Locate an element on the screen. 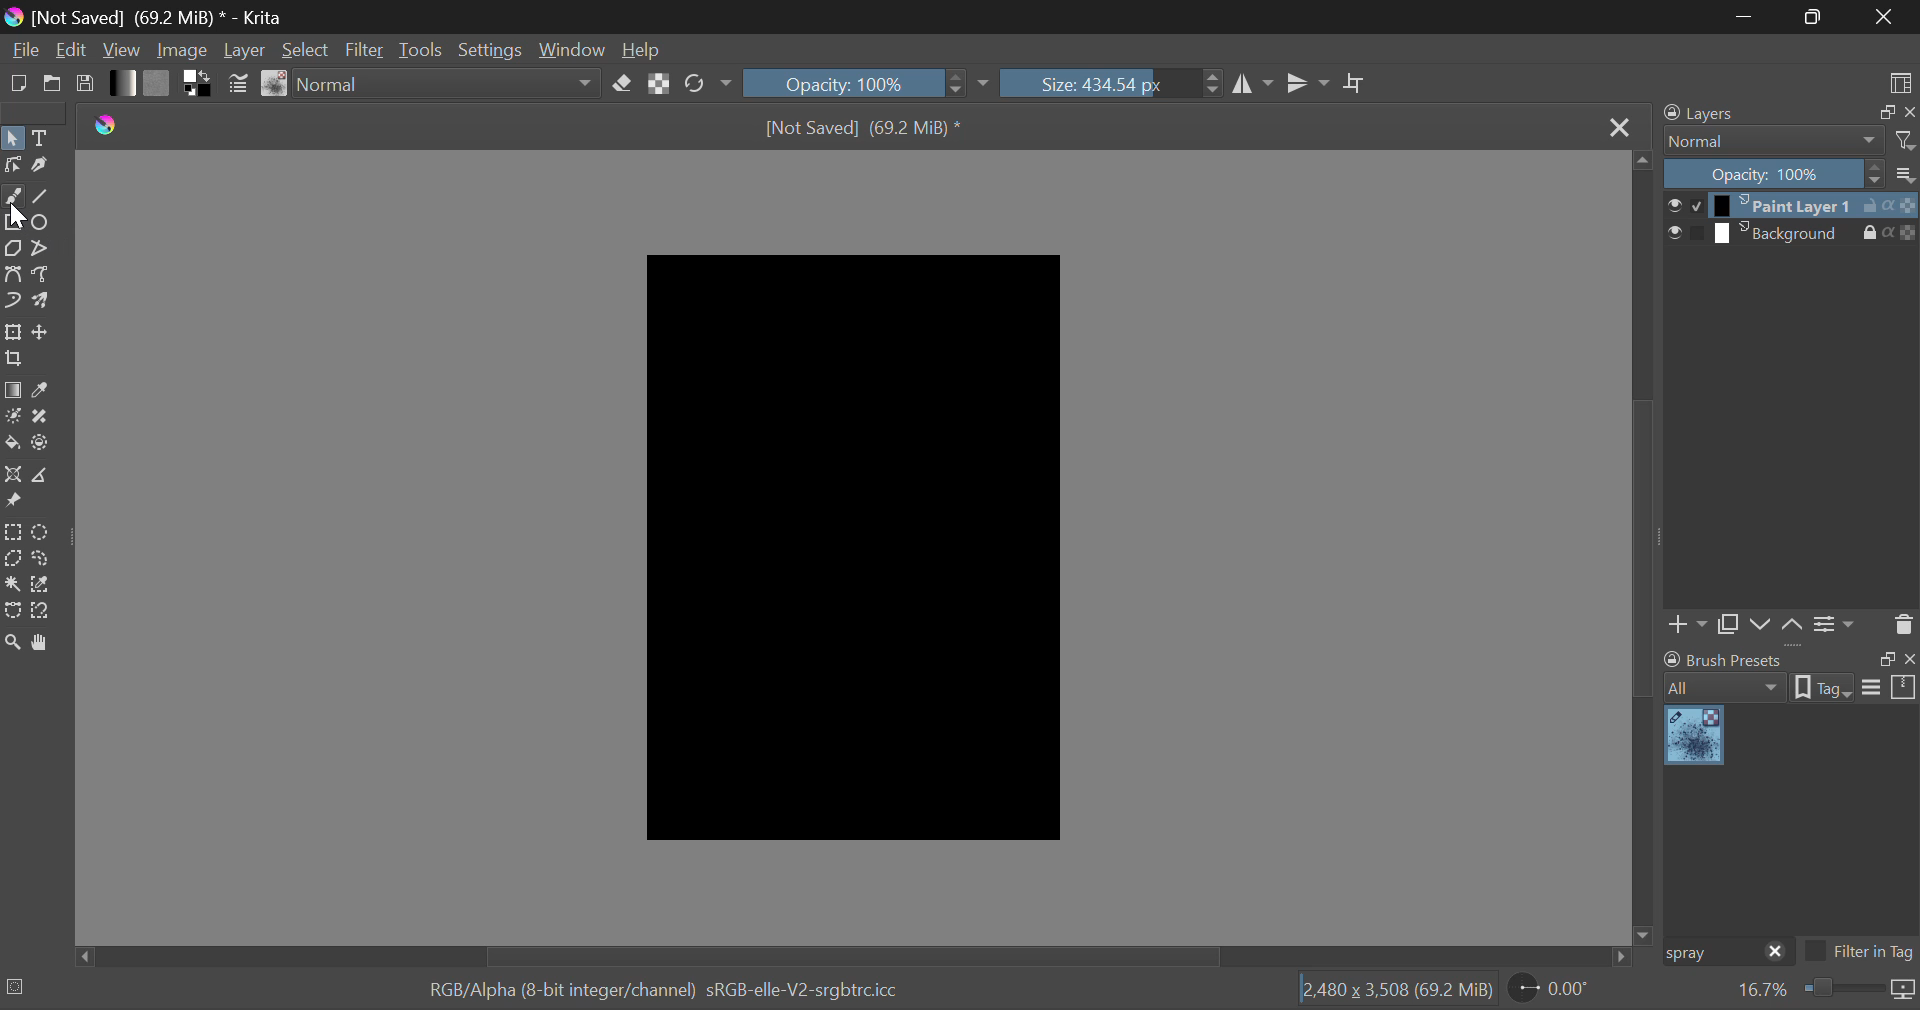  Layers is located at coordinates (1711, 112).